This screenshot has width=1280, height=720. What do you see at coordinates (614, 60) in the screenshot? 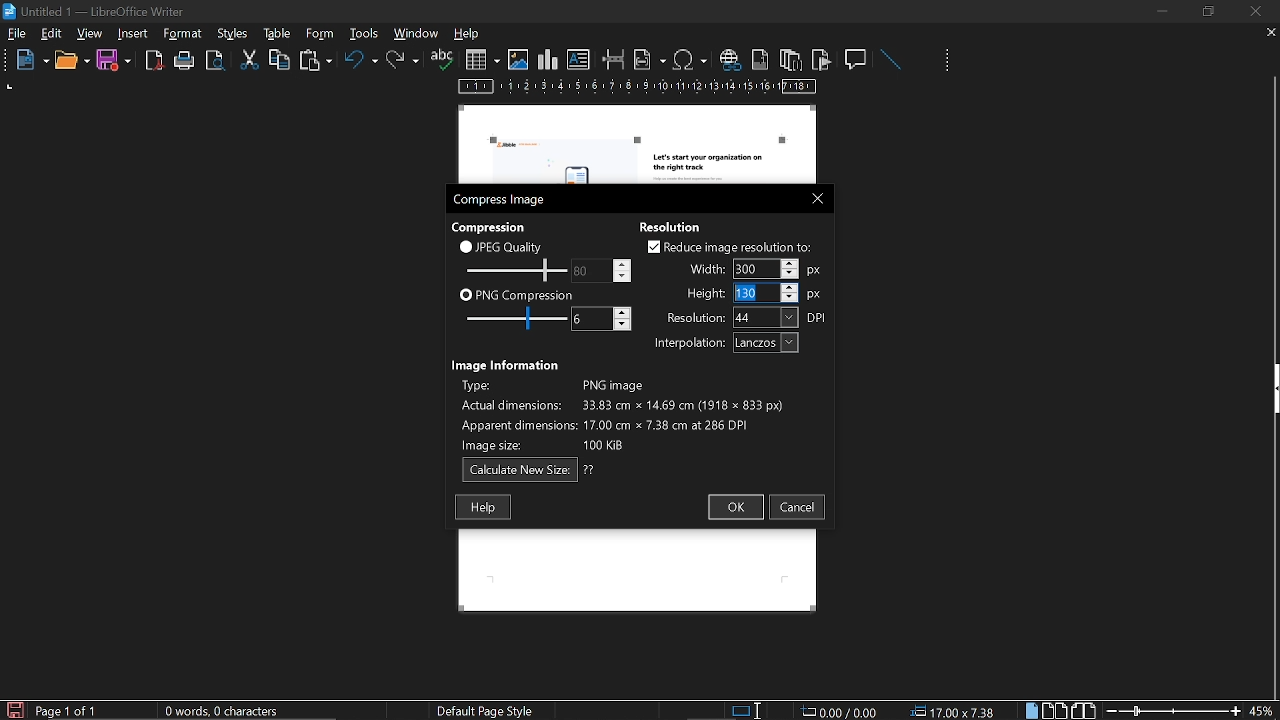
I see `insert page break` at bounding box center [614, 60].